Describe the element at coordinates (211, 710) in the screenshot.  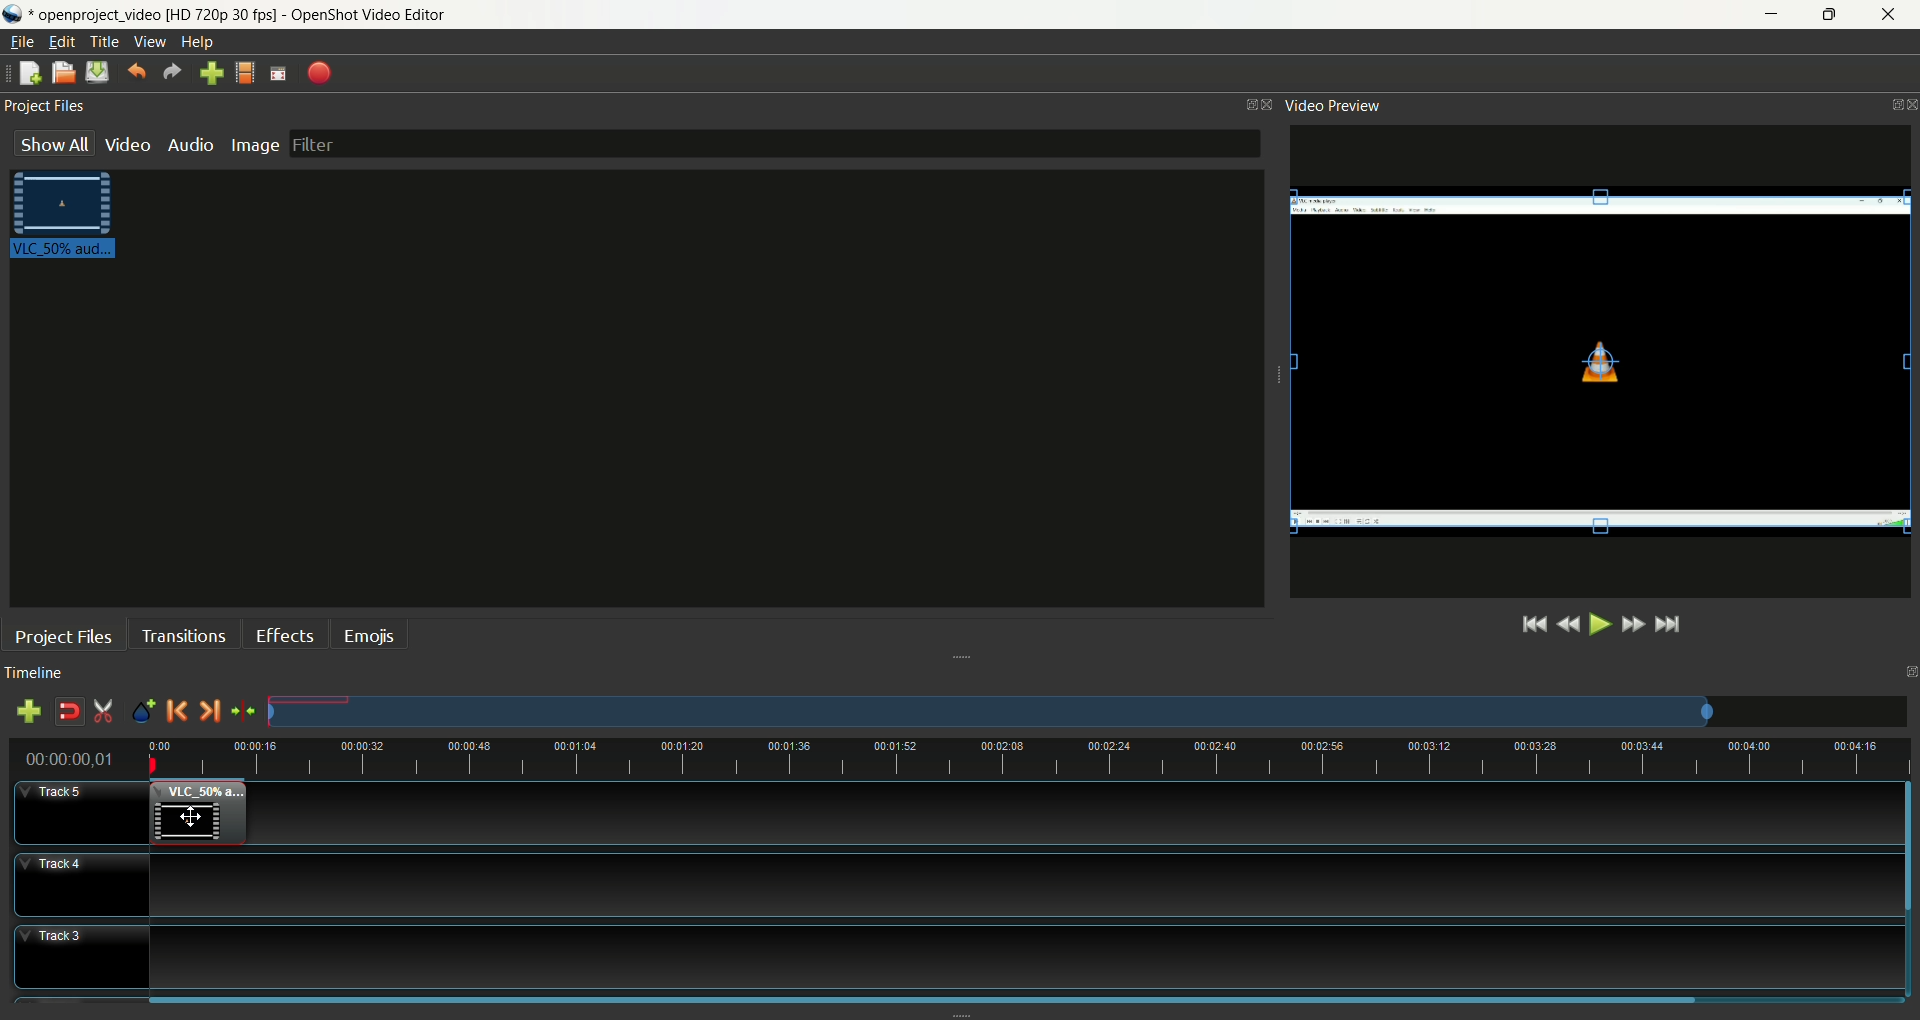
I see `next marker` at that location.